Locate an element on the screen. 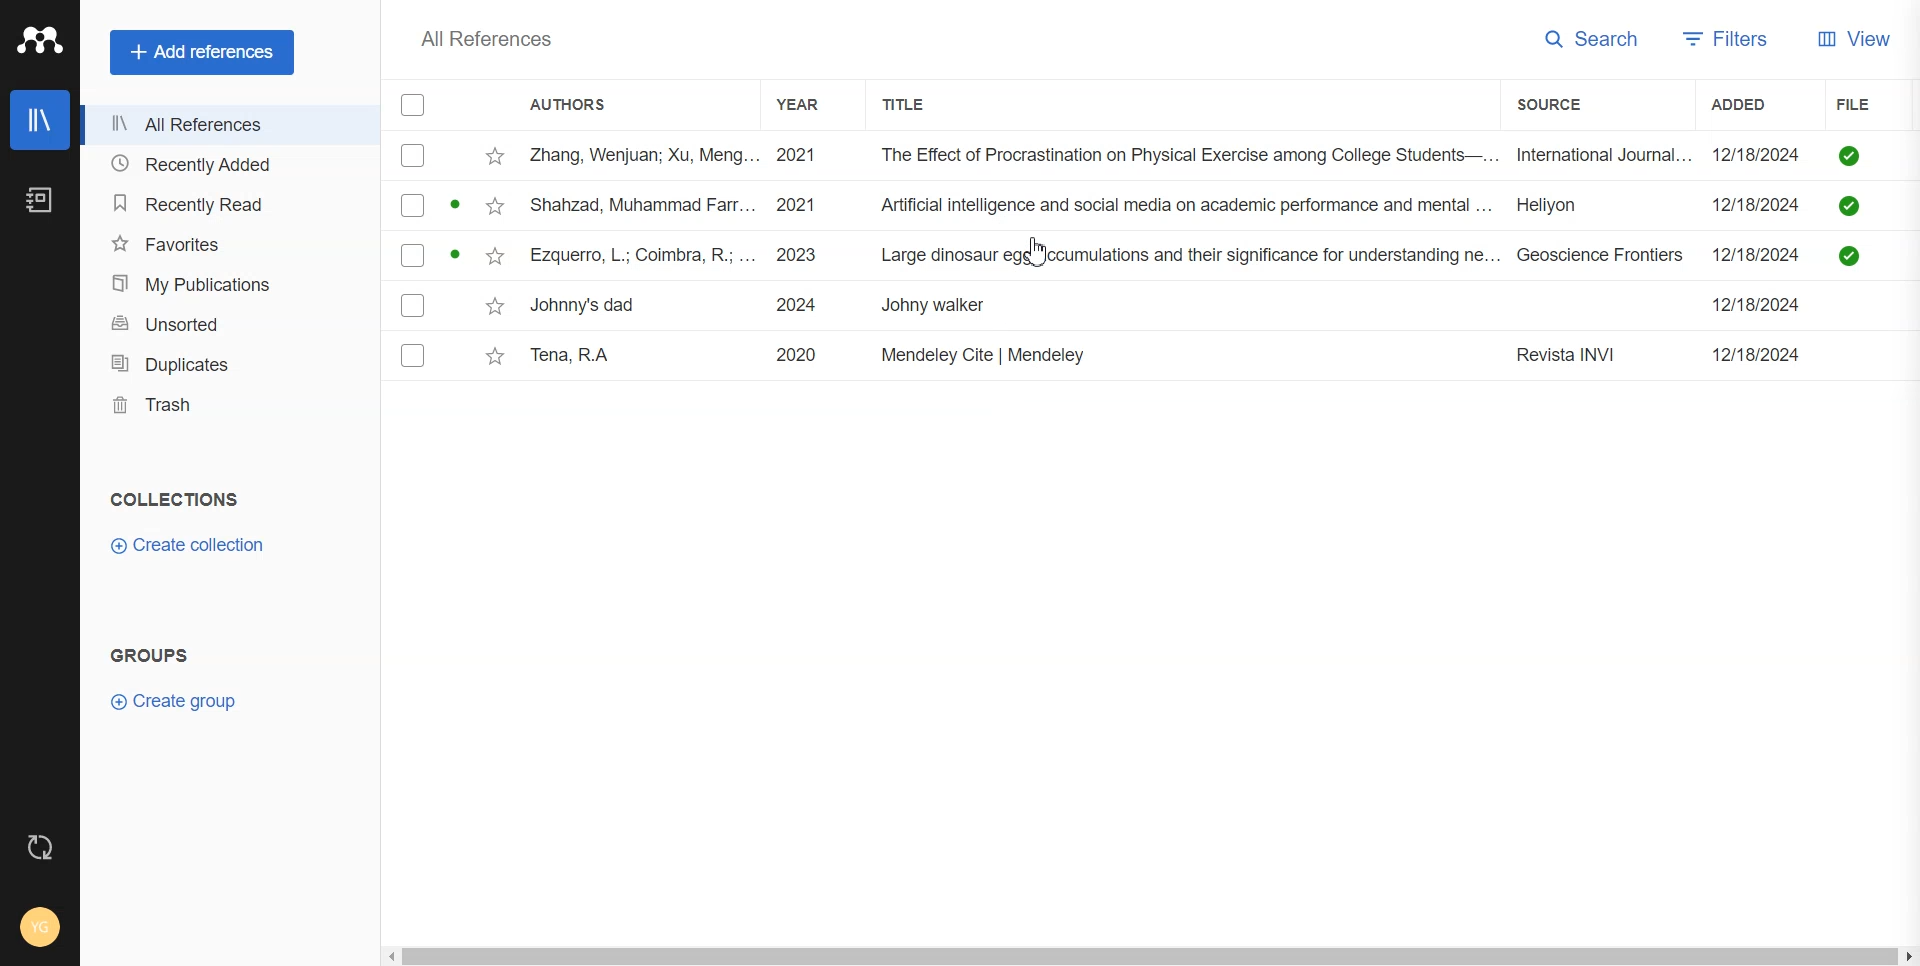  Checkbox is located at coordinates (414, 355).